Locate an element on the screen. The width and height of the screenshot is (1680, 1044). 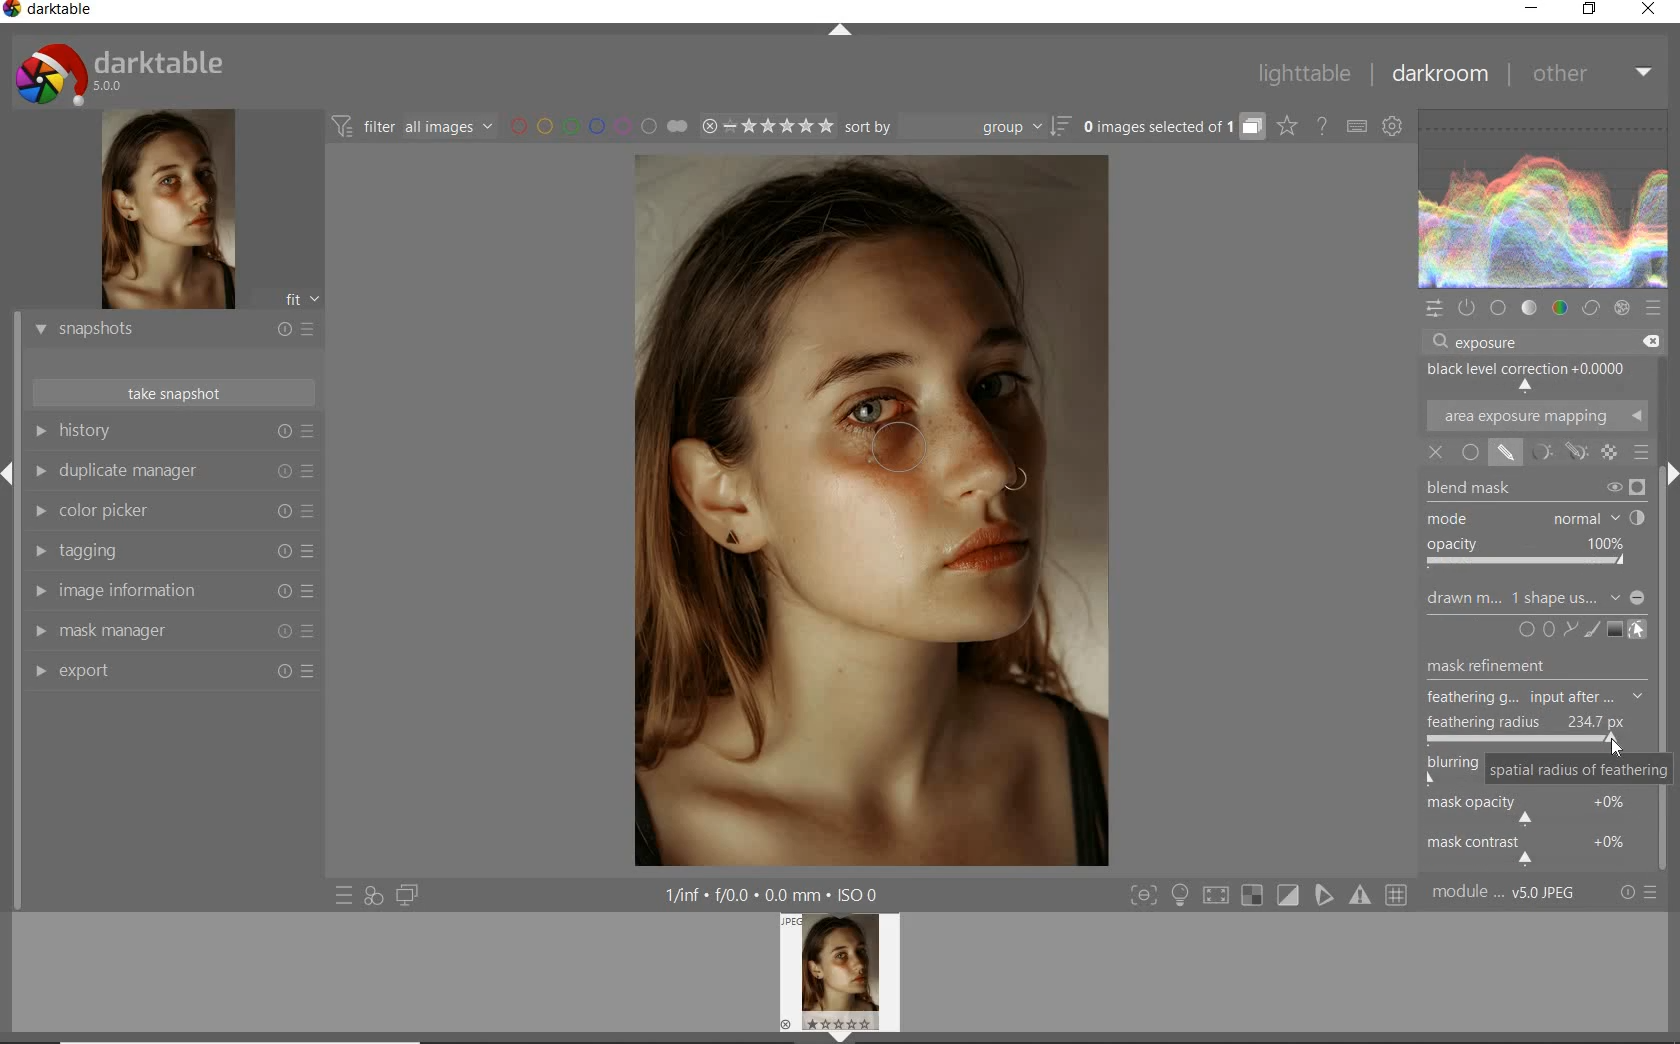
tagging is located at coordinates (172, 549).